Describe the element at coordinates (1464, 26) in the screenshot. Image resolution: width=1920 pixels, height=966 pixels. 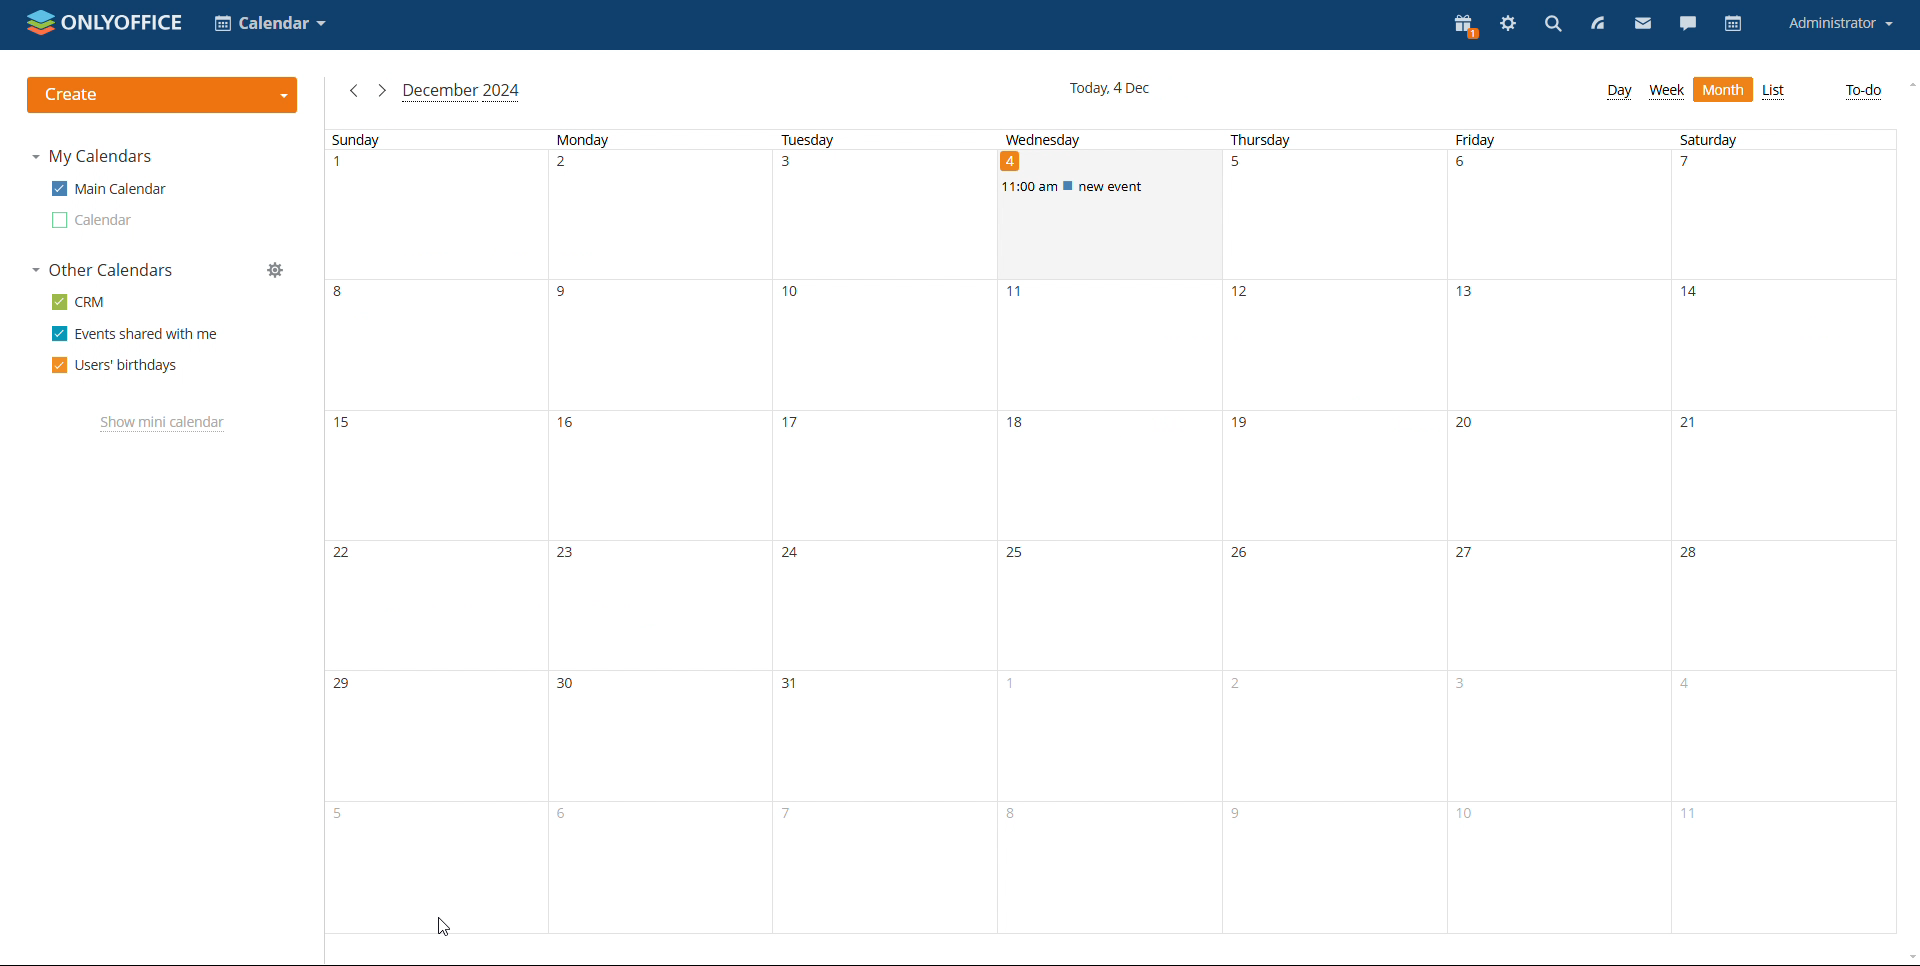
I see `present` at that location.